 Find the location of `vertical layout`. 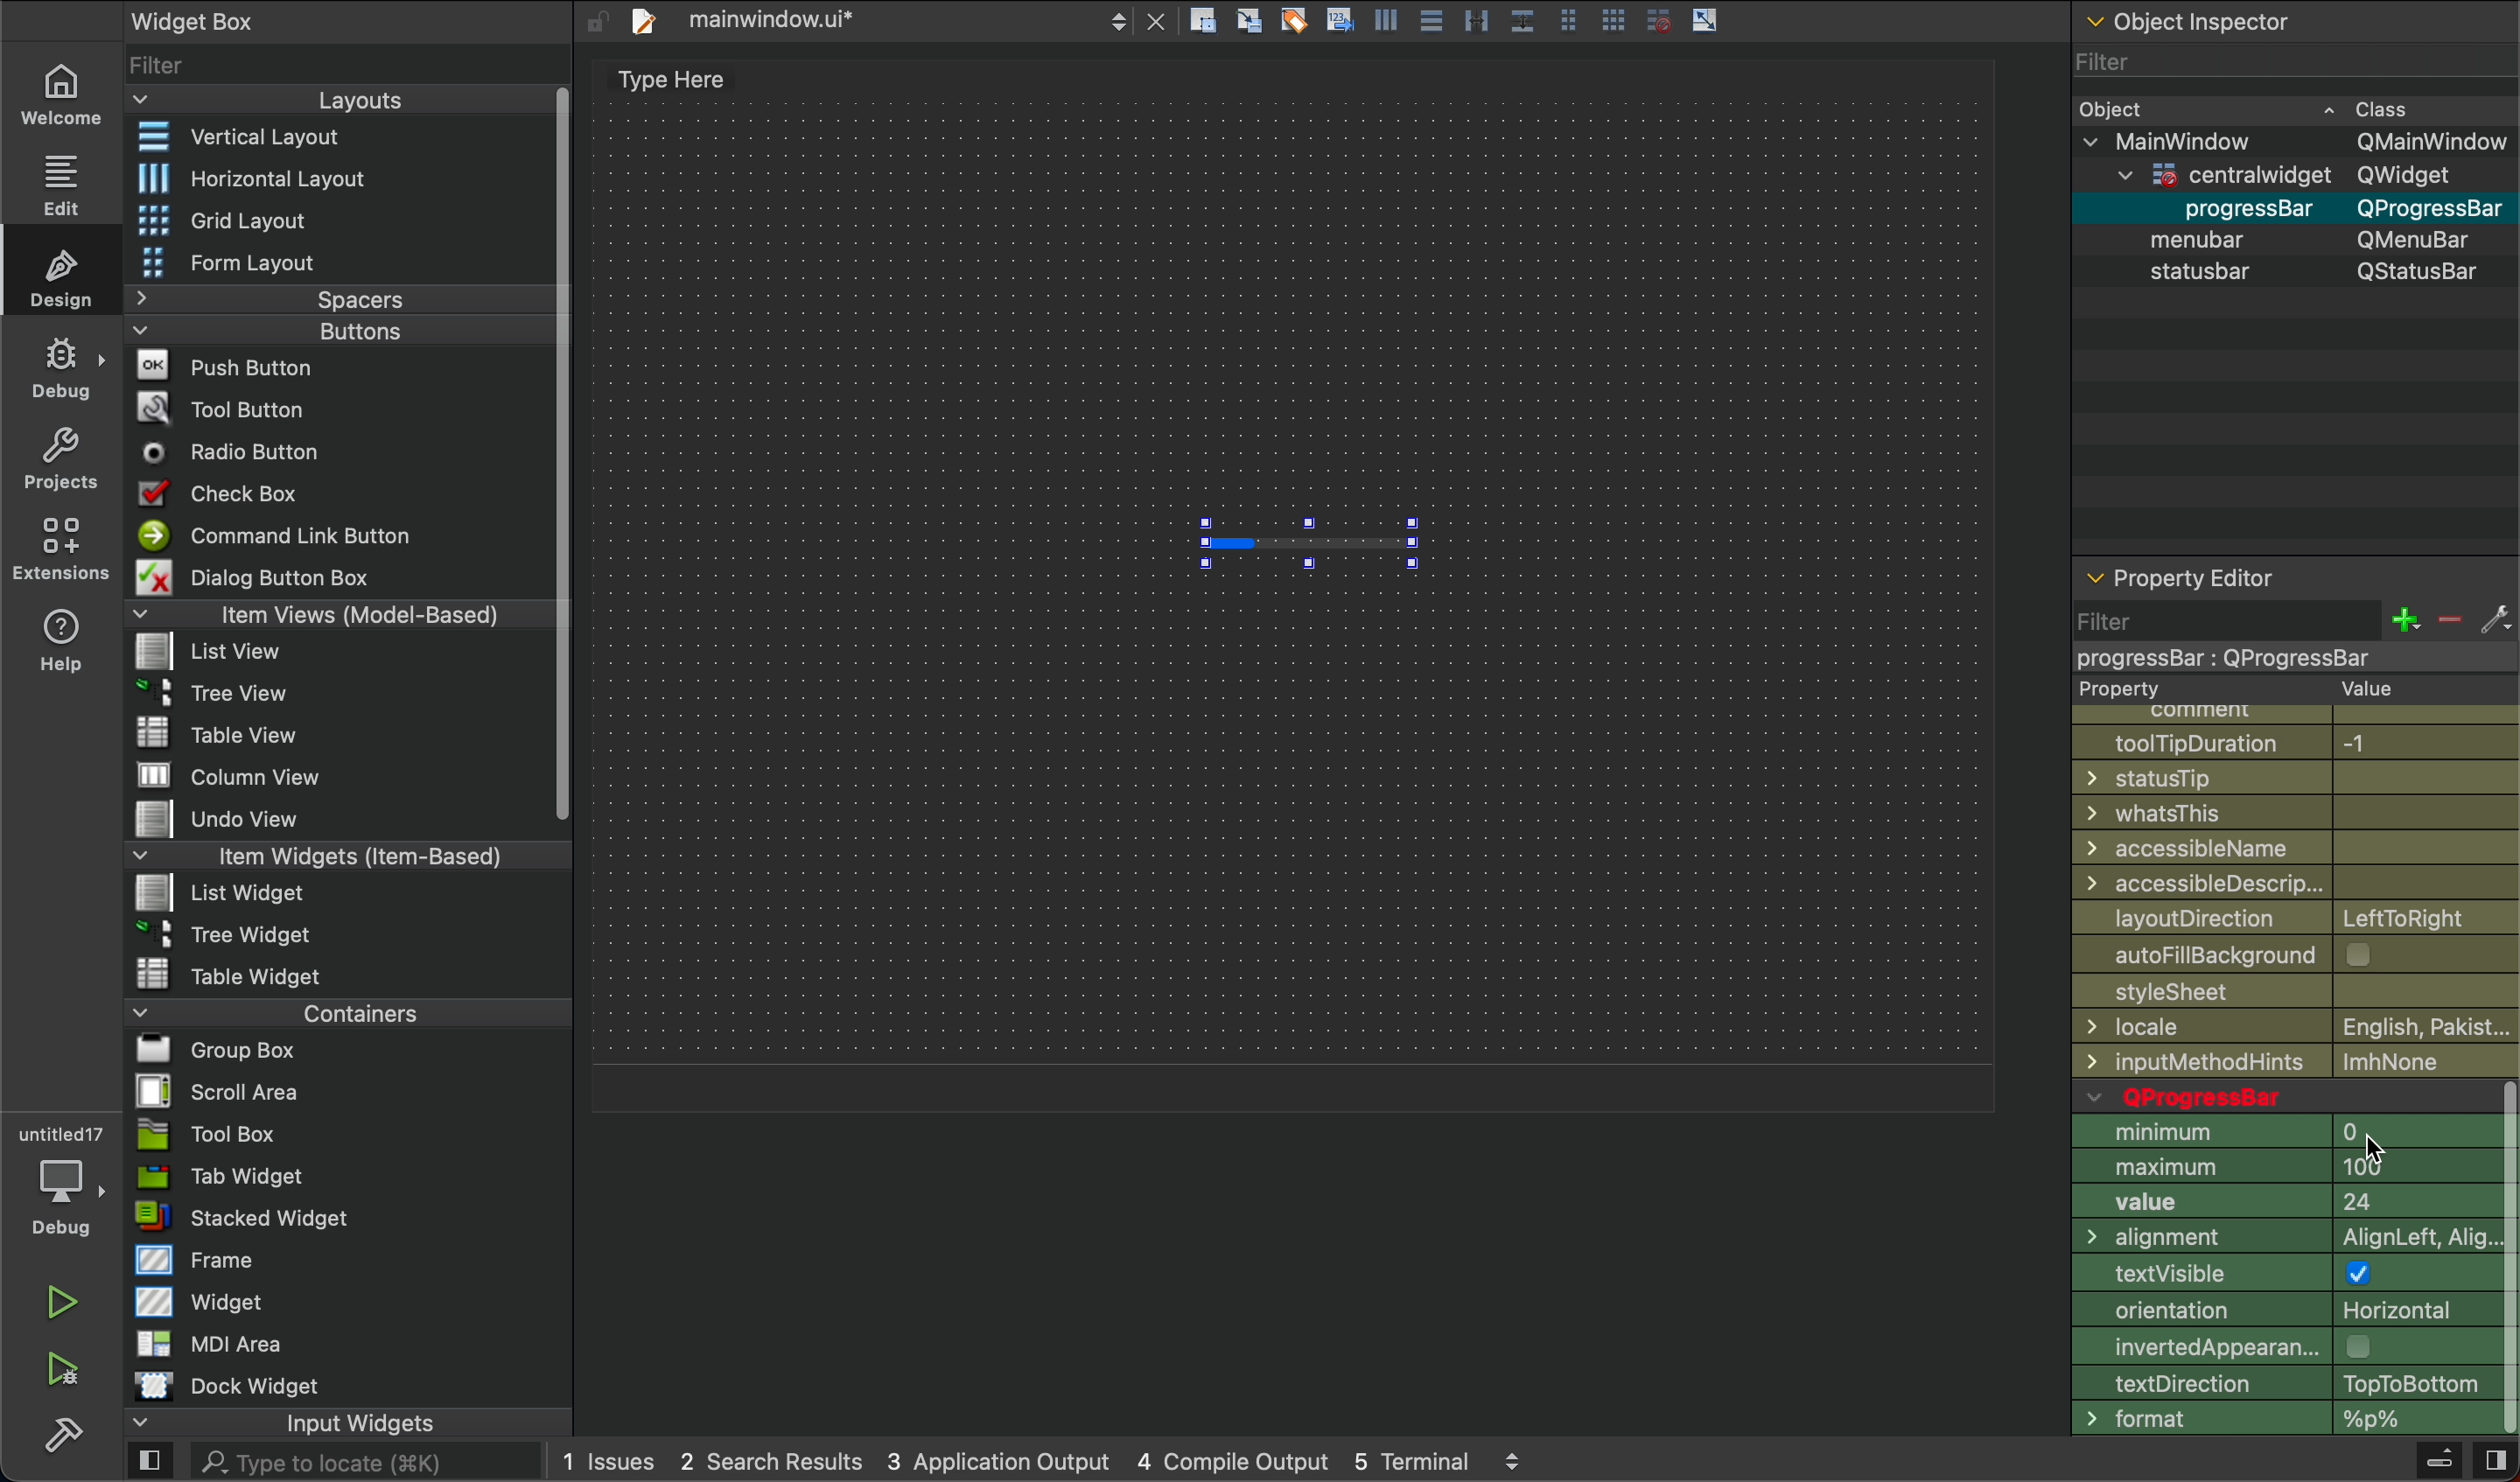

vertical layout is located at coordinates (331, 139).